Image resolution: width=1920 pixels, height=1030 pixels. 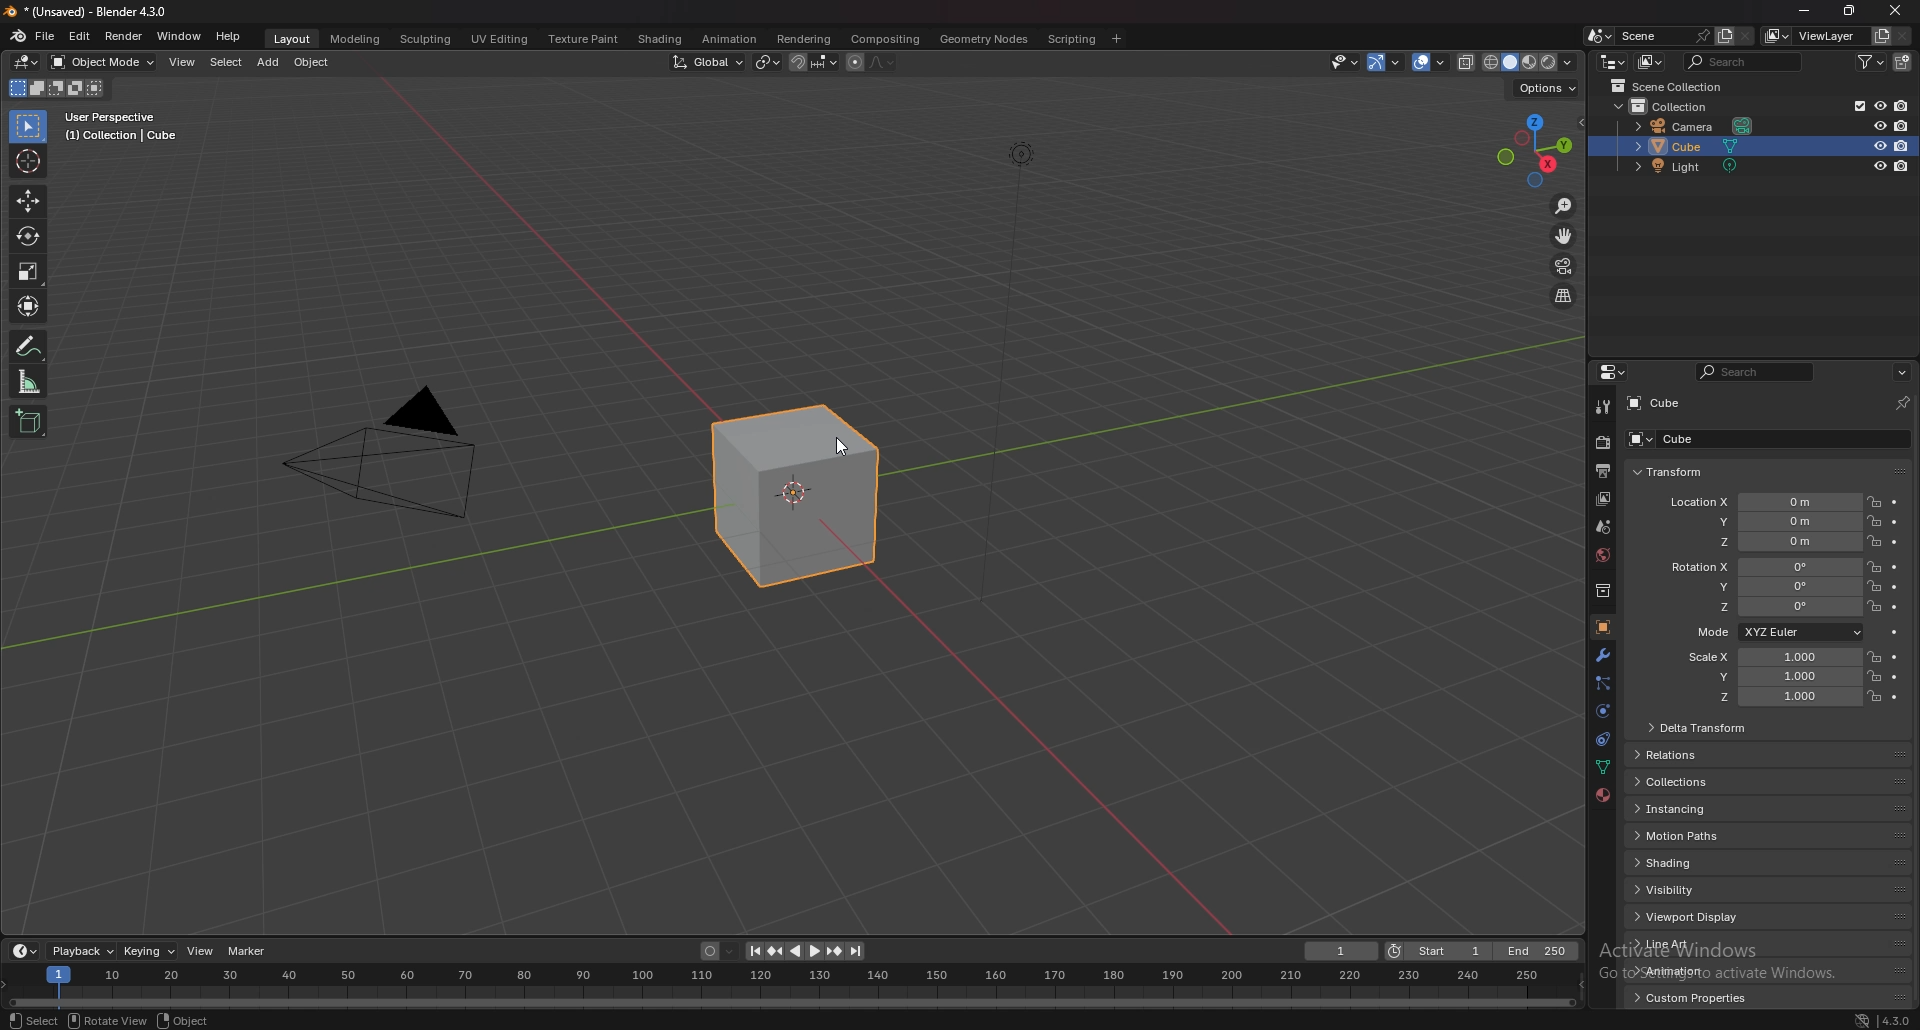 I want to click on jump to keyframe, so click(x=776, y=951).